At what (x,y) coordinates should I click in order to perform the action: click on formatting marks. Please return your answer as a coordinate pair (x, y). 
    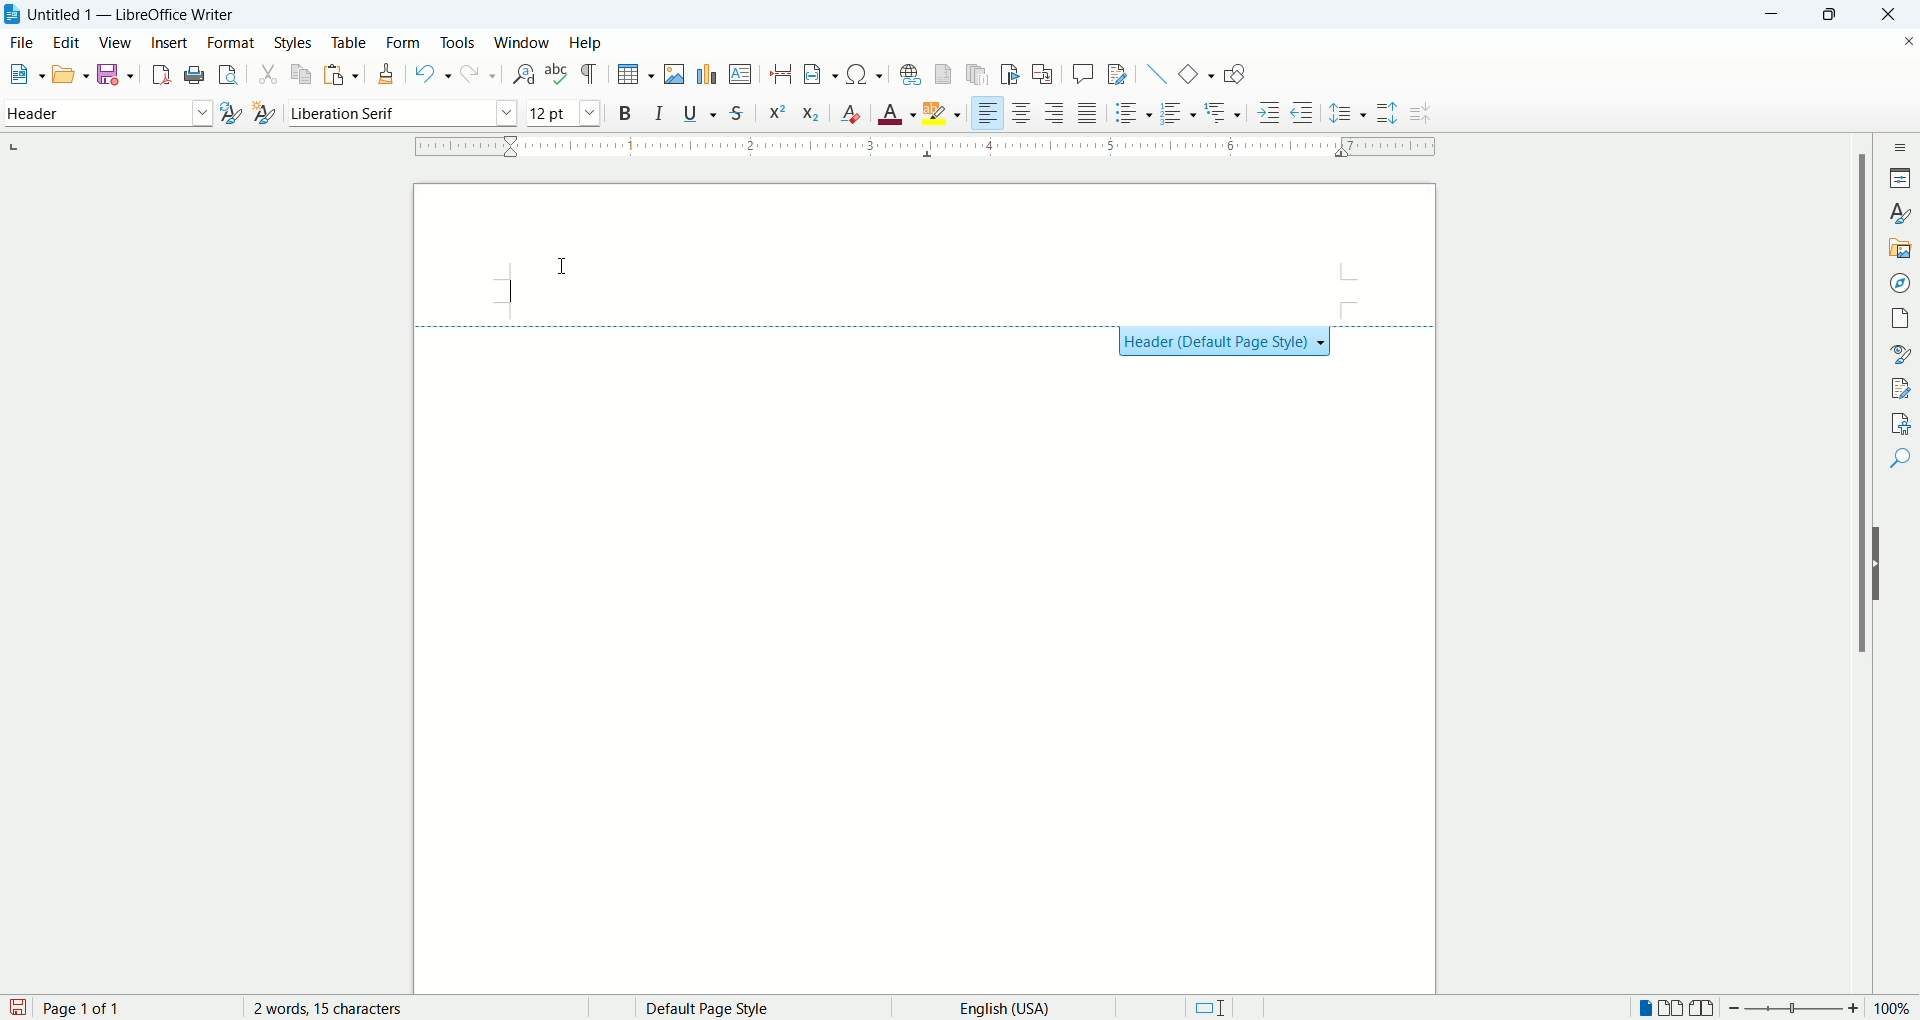
    Looking at the image, I should click on (589, 74).